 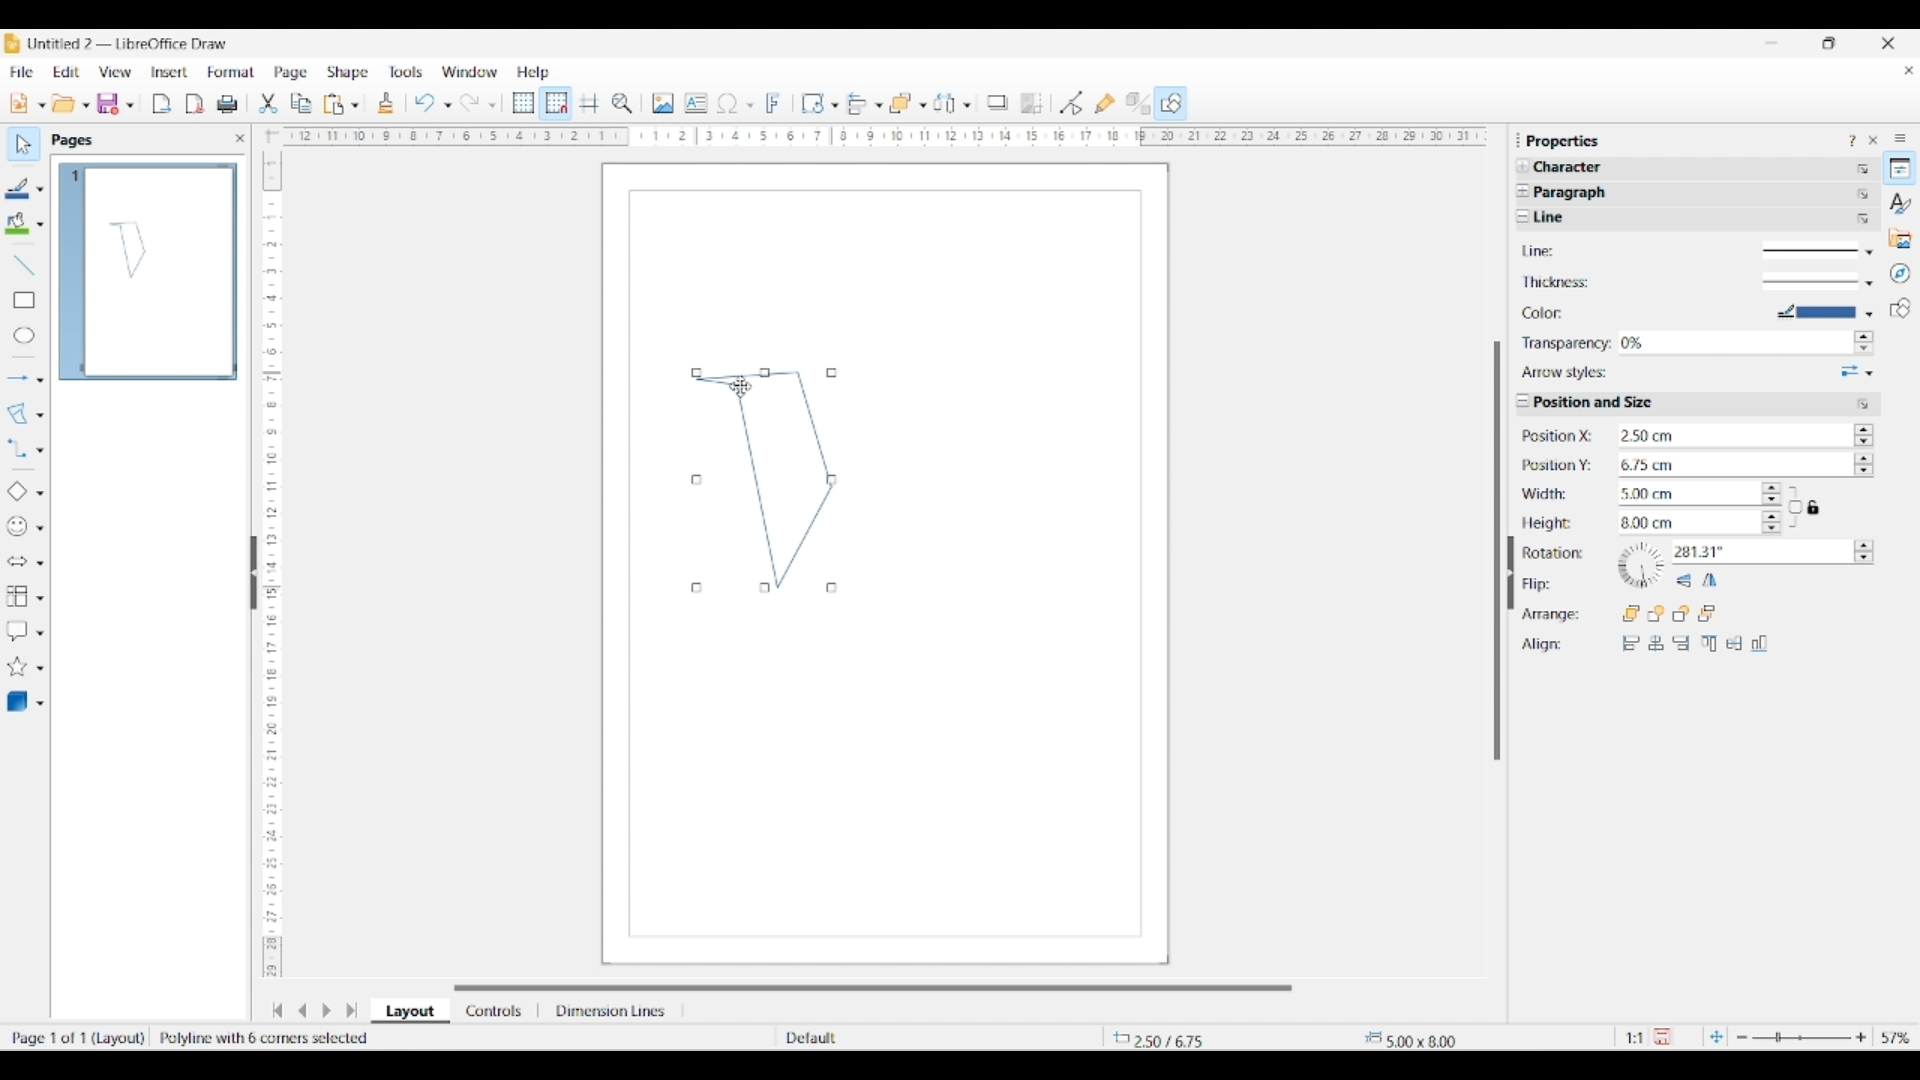 I want to click on Section title - Properties, so click(x=1565, y=140).